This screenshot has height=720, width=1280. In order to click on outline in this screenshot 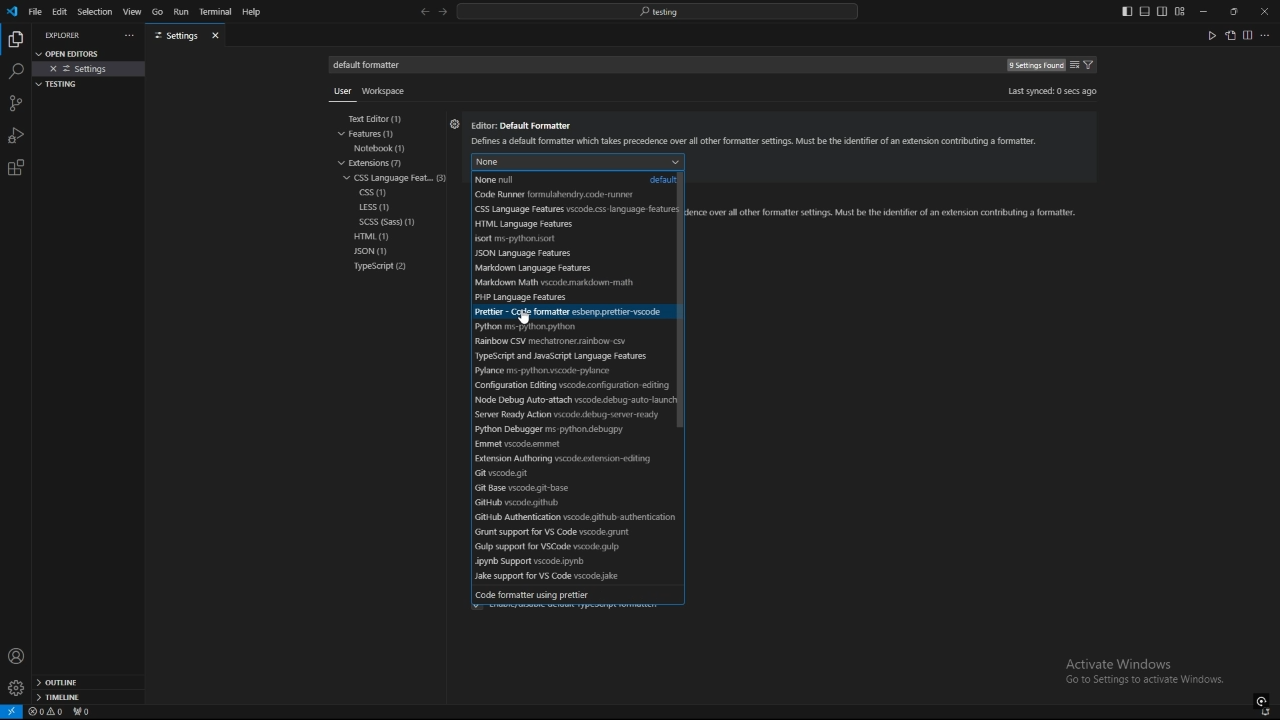, I will do `click(88, 683)`.